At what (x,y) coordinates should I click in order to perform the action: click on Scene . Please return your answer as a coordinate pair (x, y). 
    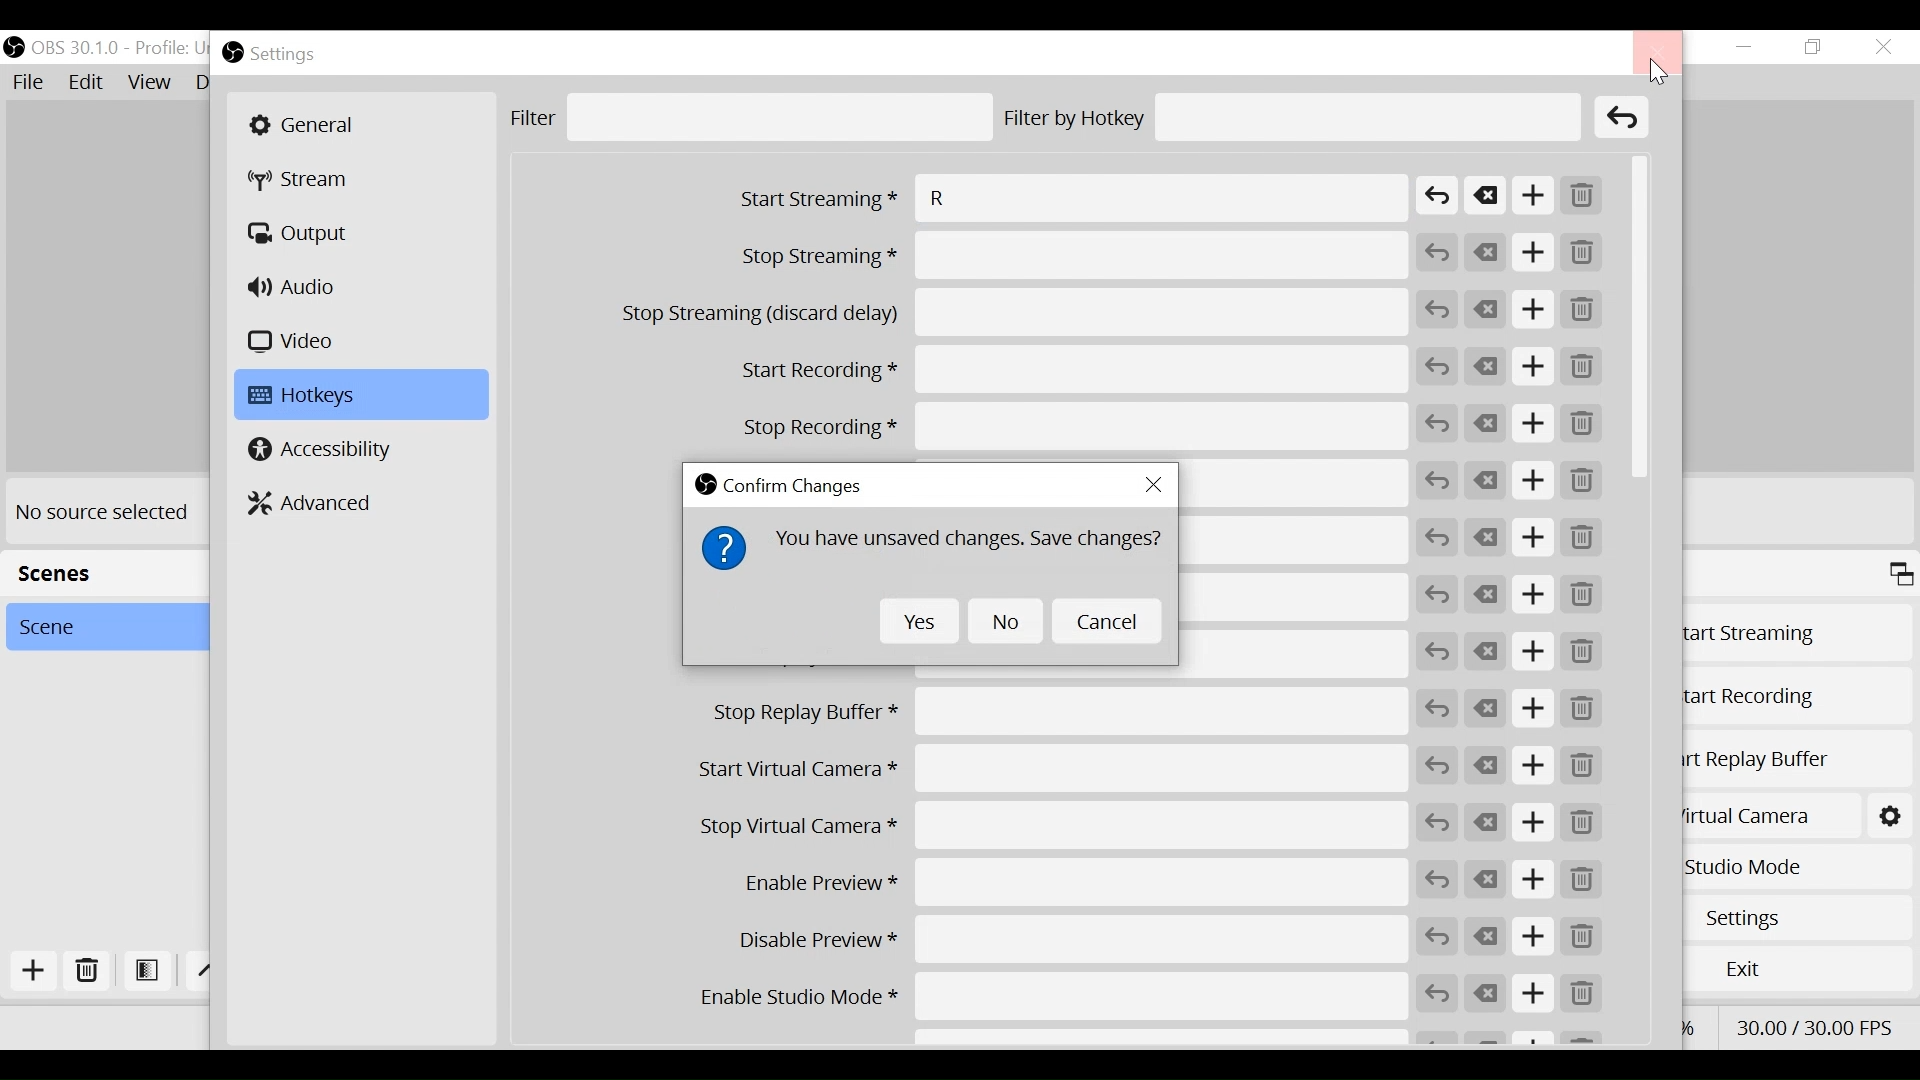
    Looking at the image, I should click on (97, 626).